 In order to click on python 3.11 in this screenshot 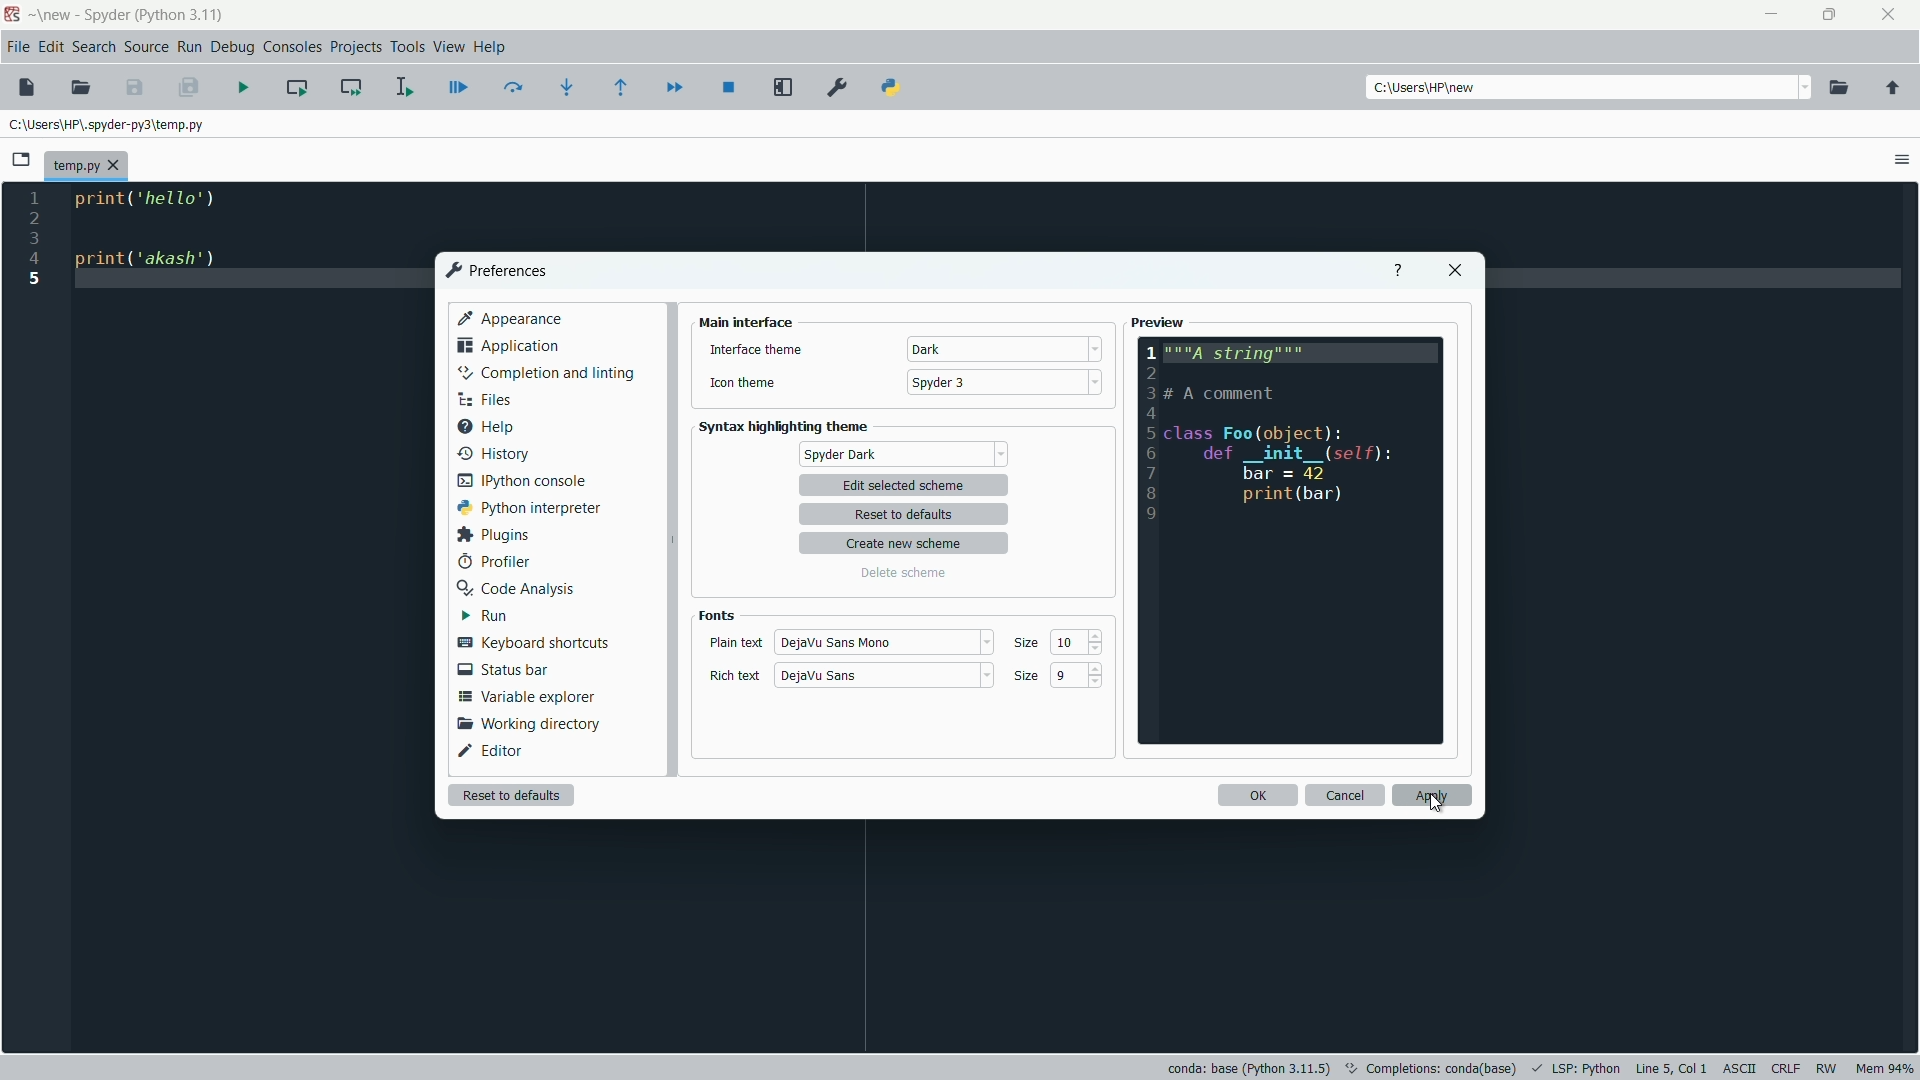, I will do `click(181, 14)`.